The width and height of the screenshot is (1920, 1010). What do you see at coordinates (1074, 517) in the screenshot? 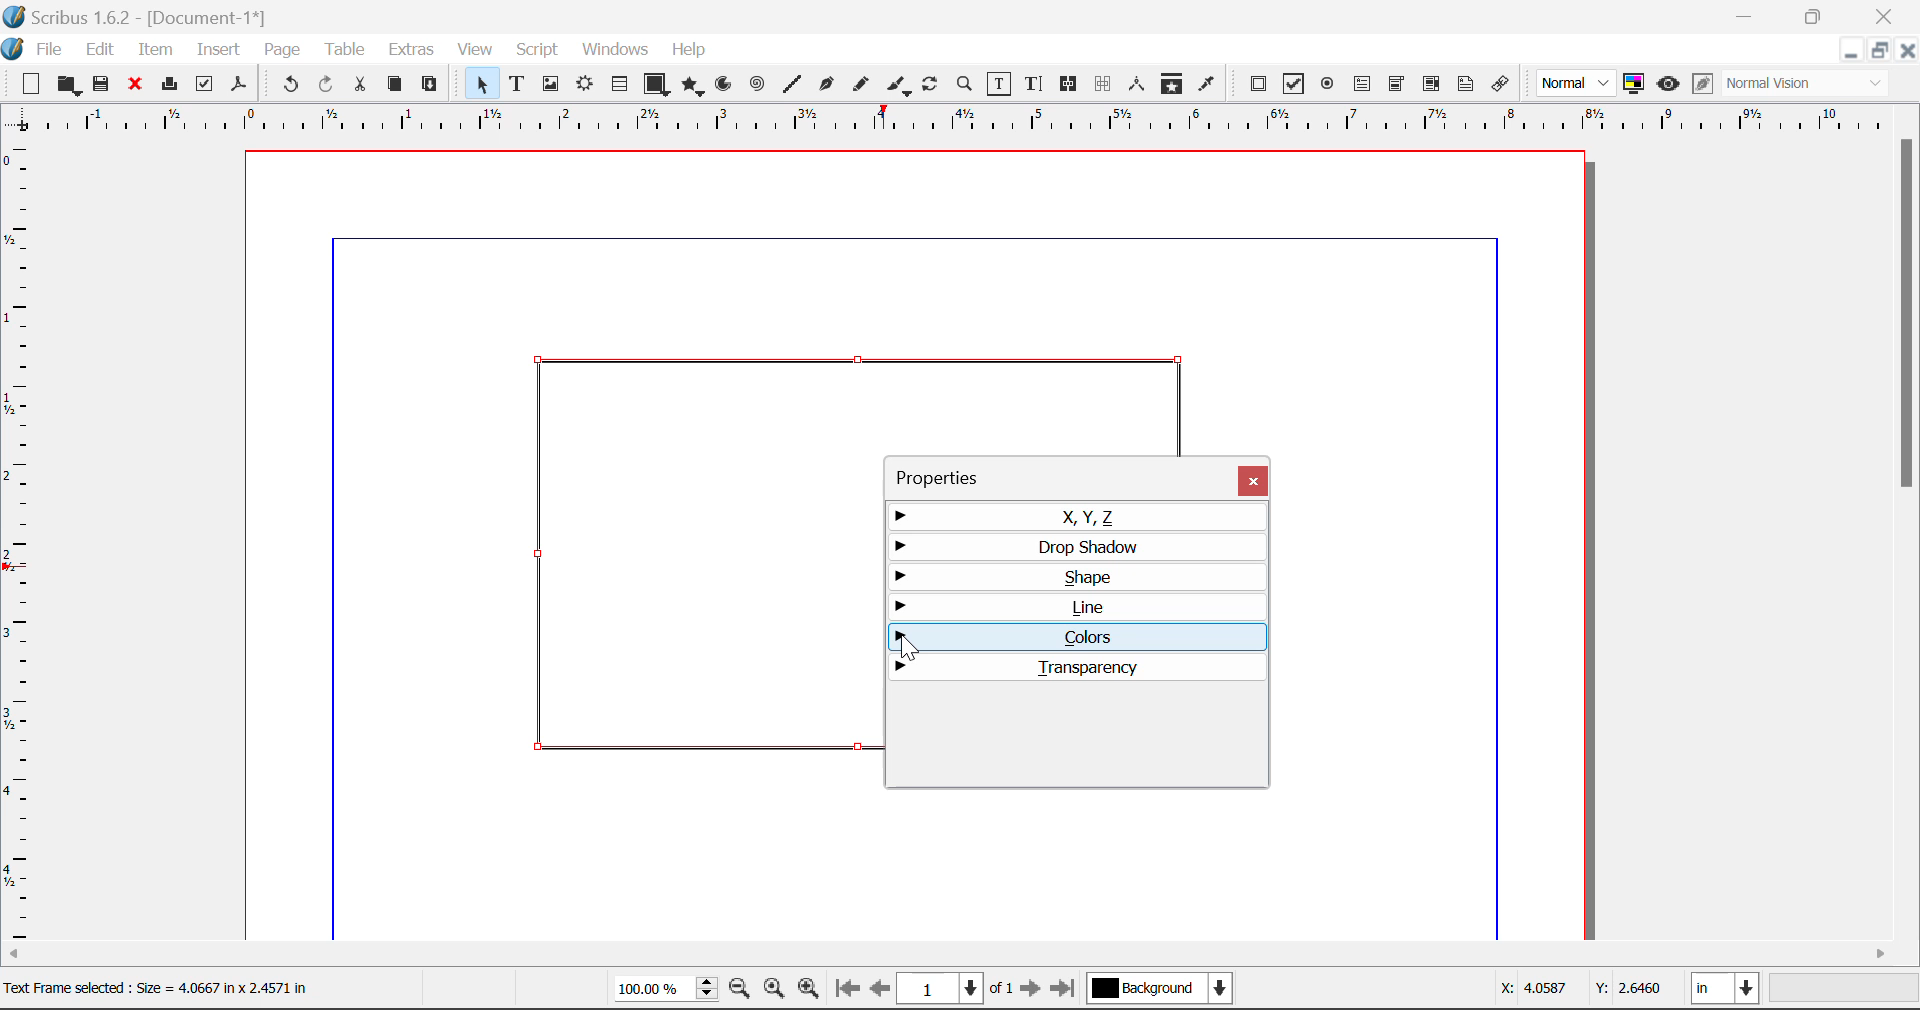
I see `X, Y, Z` at bounding box center [1074, 517].